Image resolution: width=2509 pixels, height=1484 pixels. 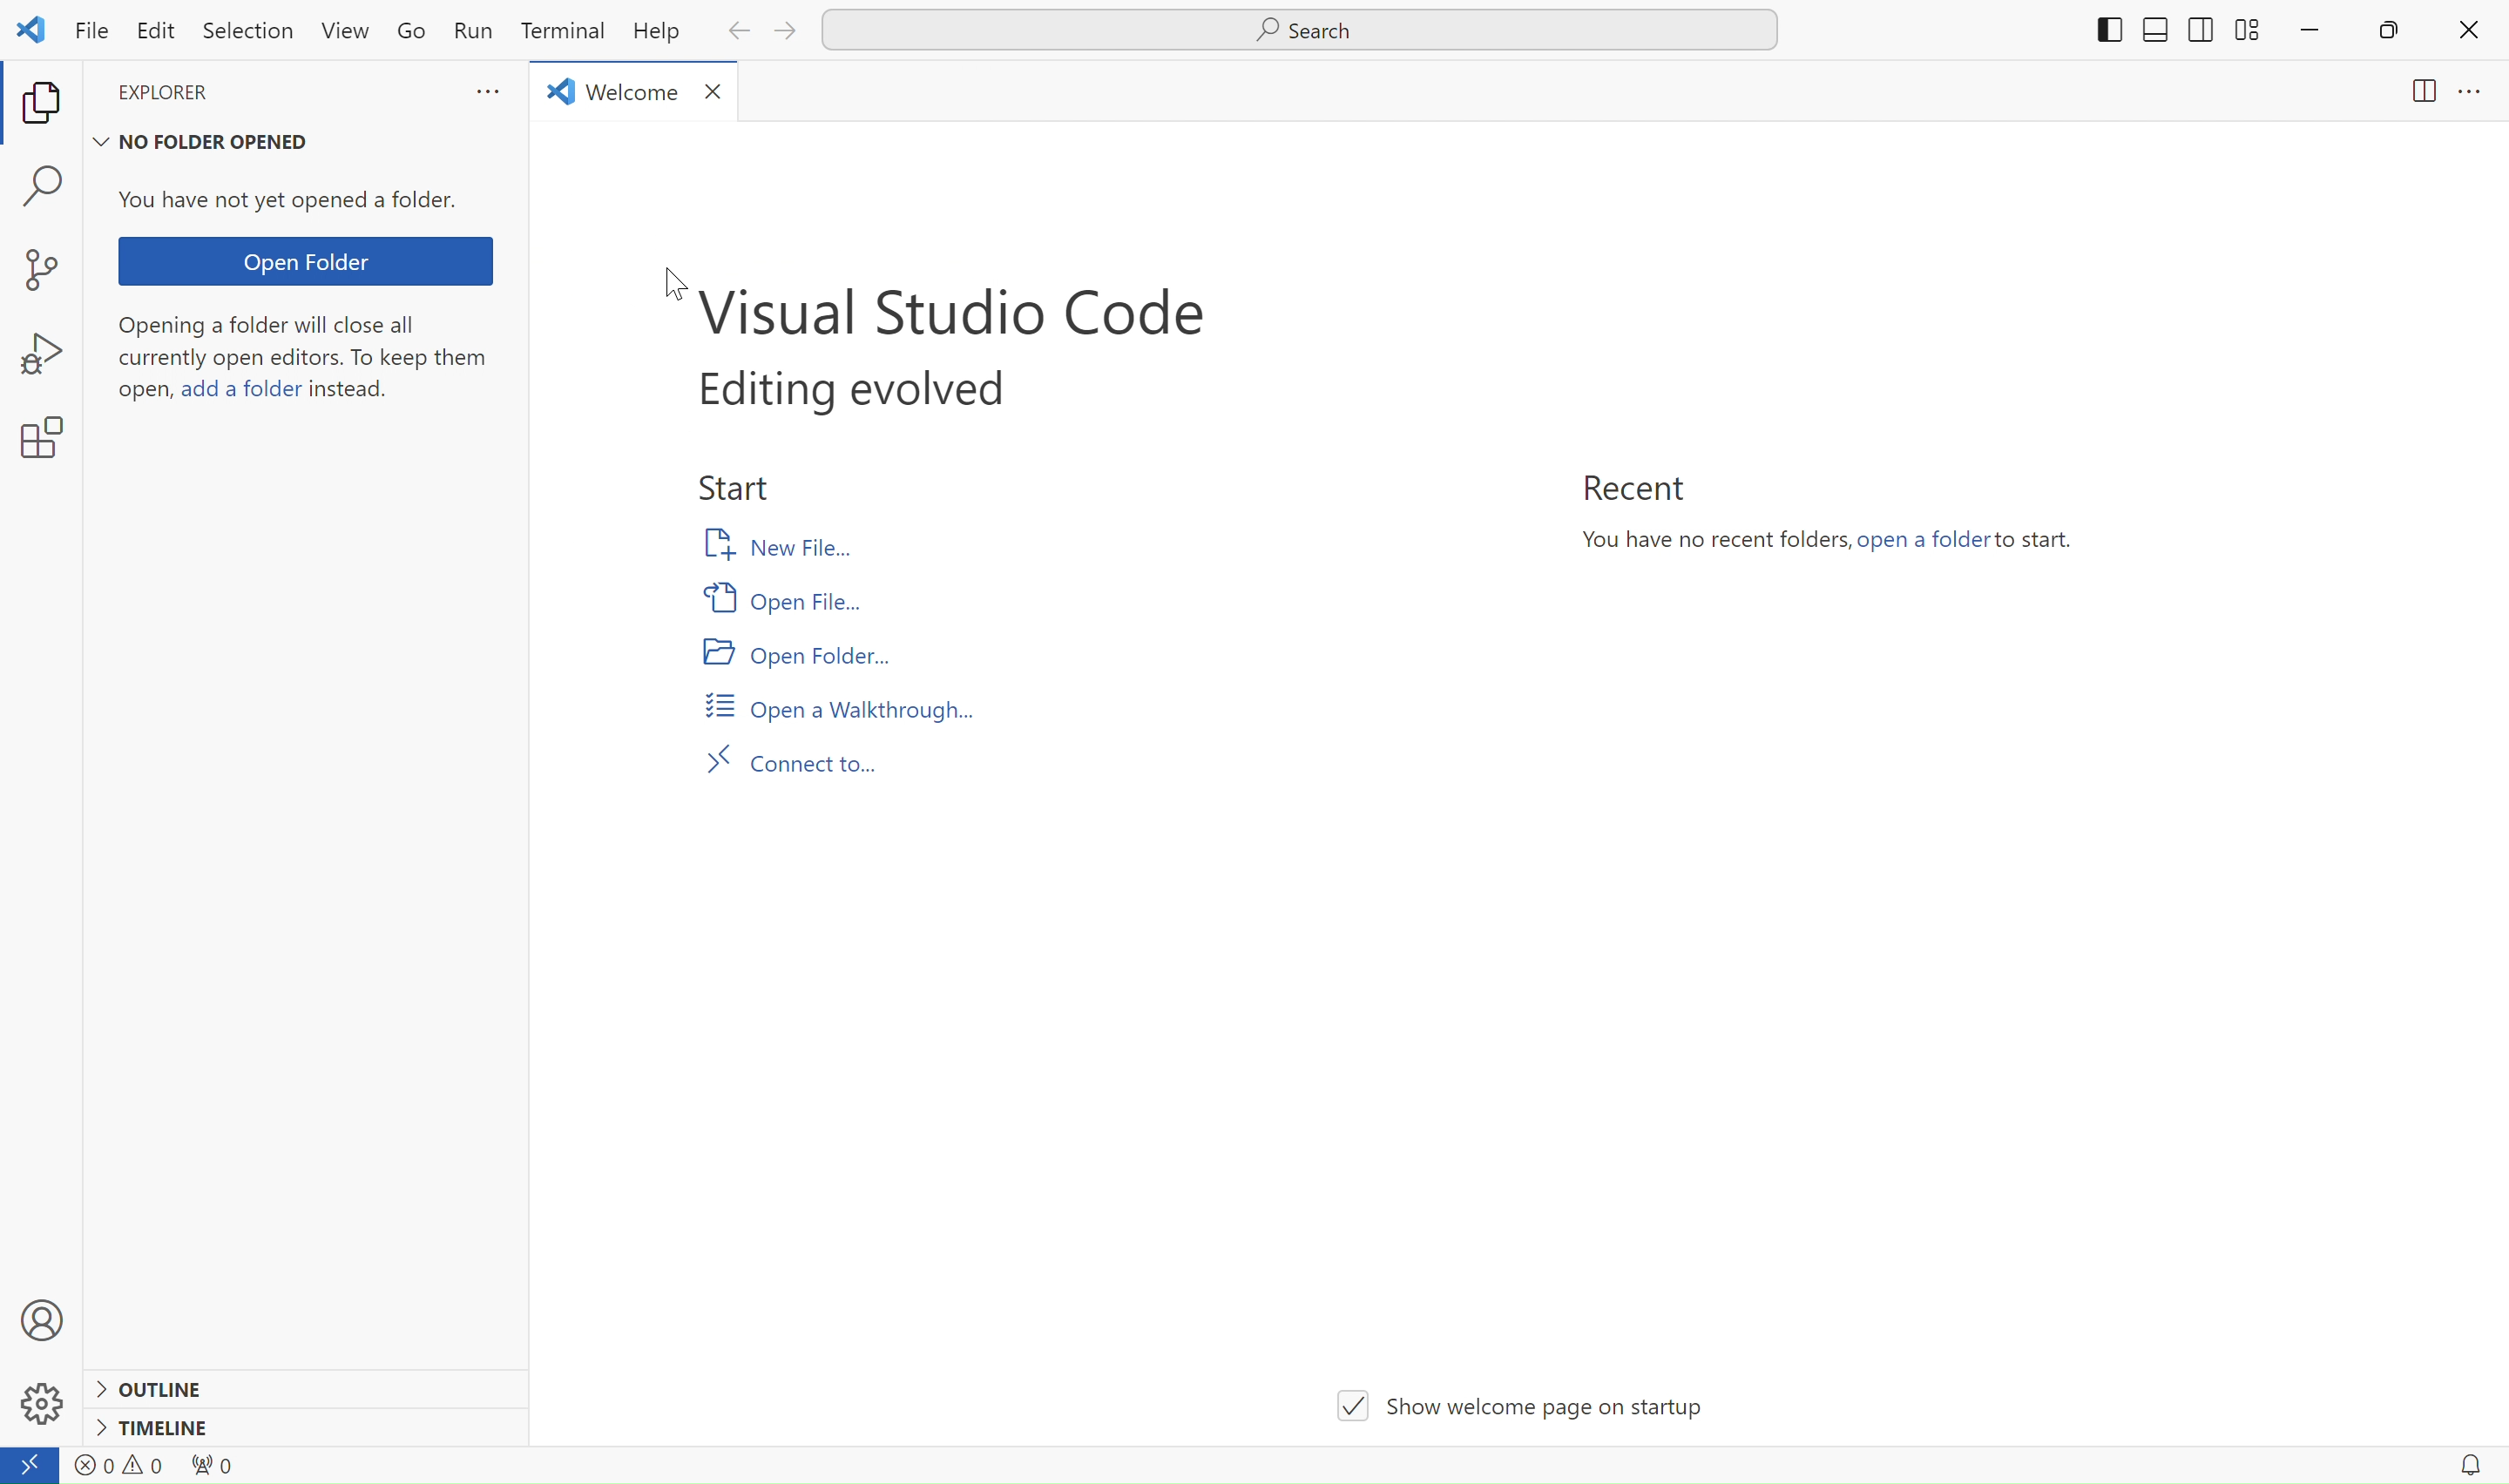 What do you see at coordinates (418, 33) in the screenshot?
I see `Go` at bounding box center [418, 33].